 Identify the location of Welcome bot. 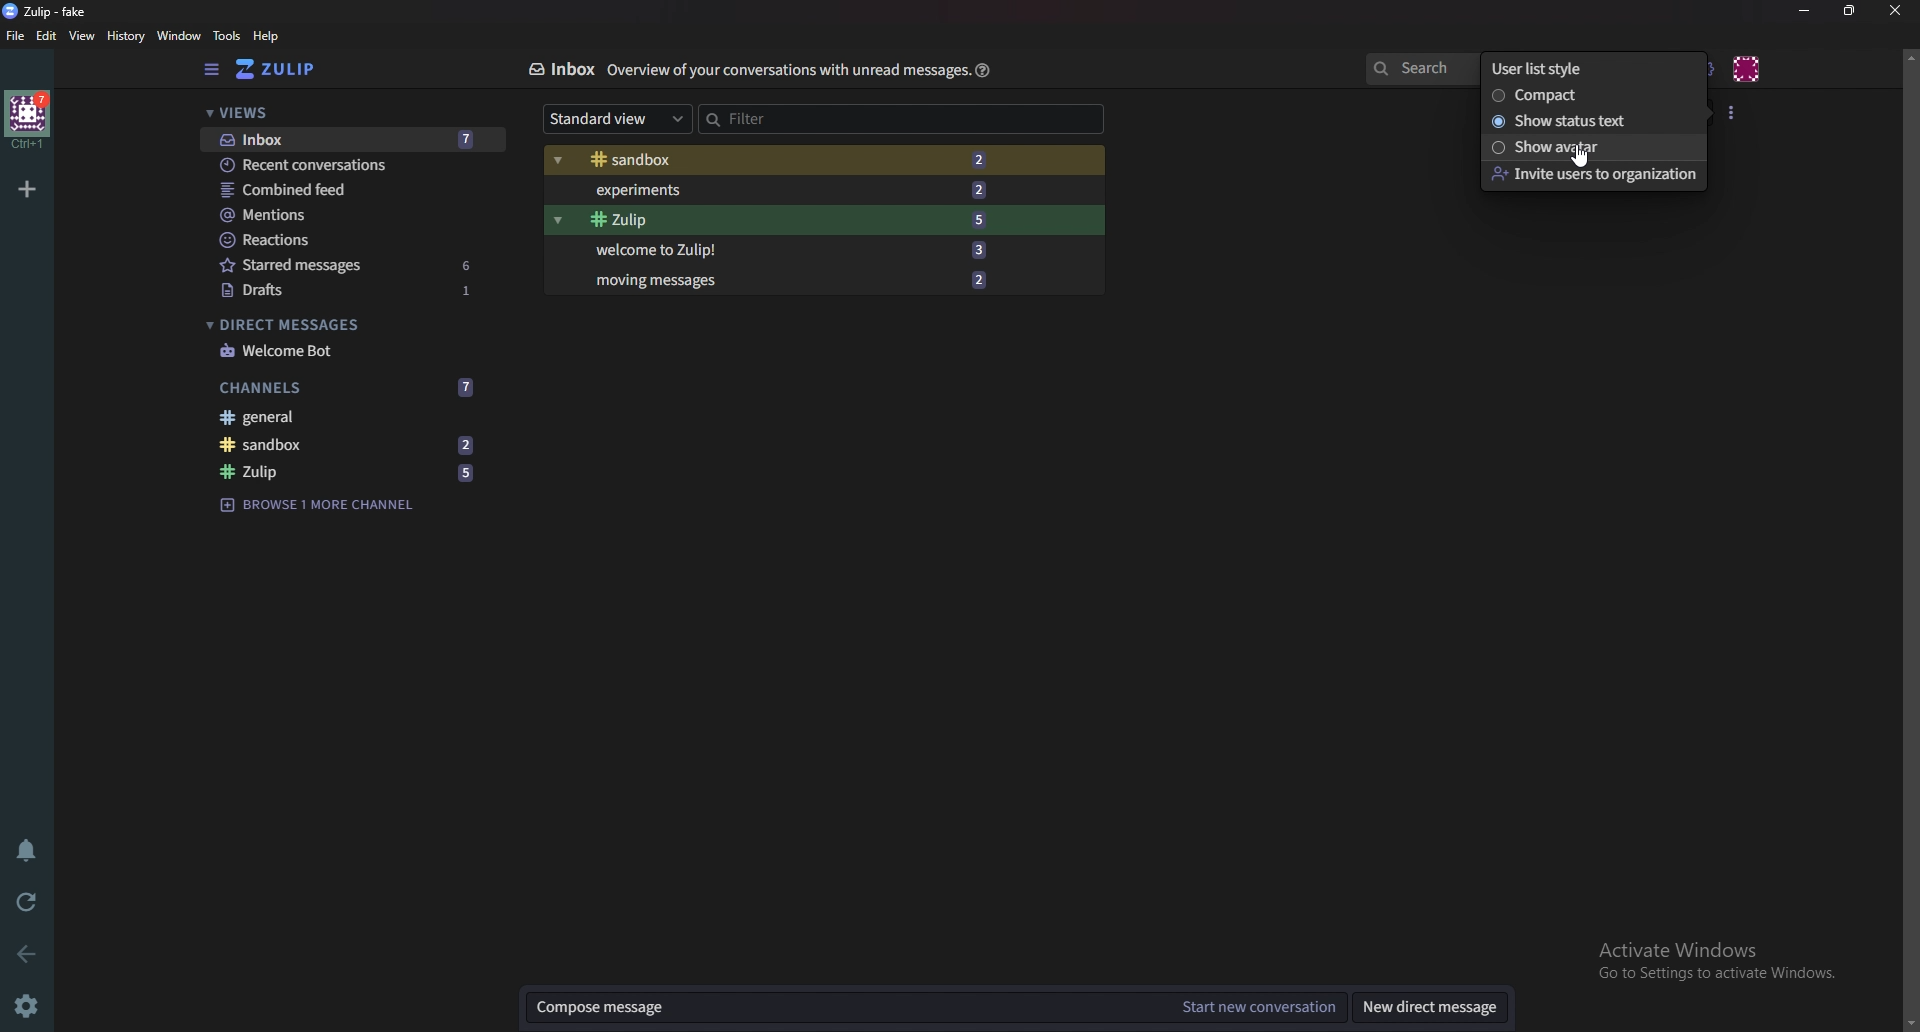
(346, 351).